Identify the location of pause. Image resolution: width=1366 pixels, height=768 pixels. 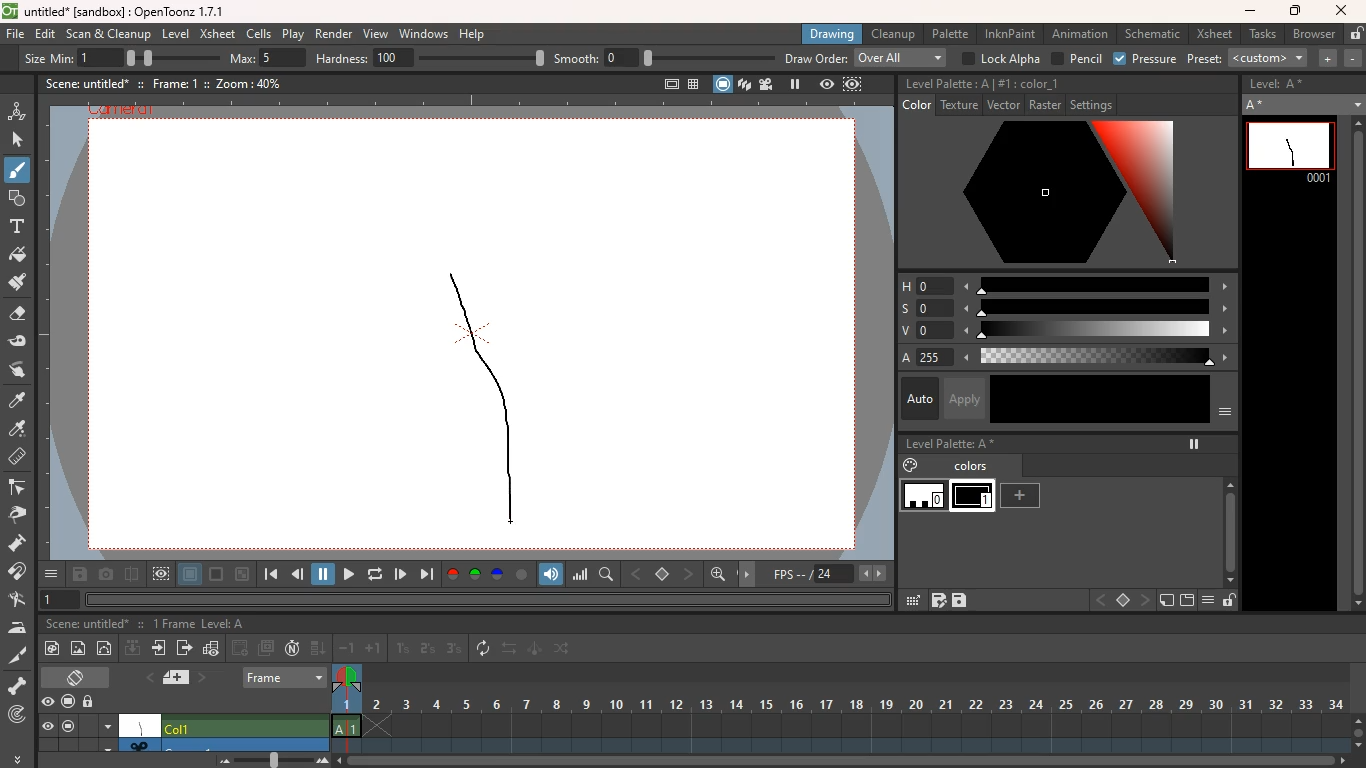
(1192, 444).